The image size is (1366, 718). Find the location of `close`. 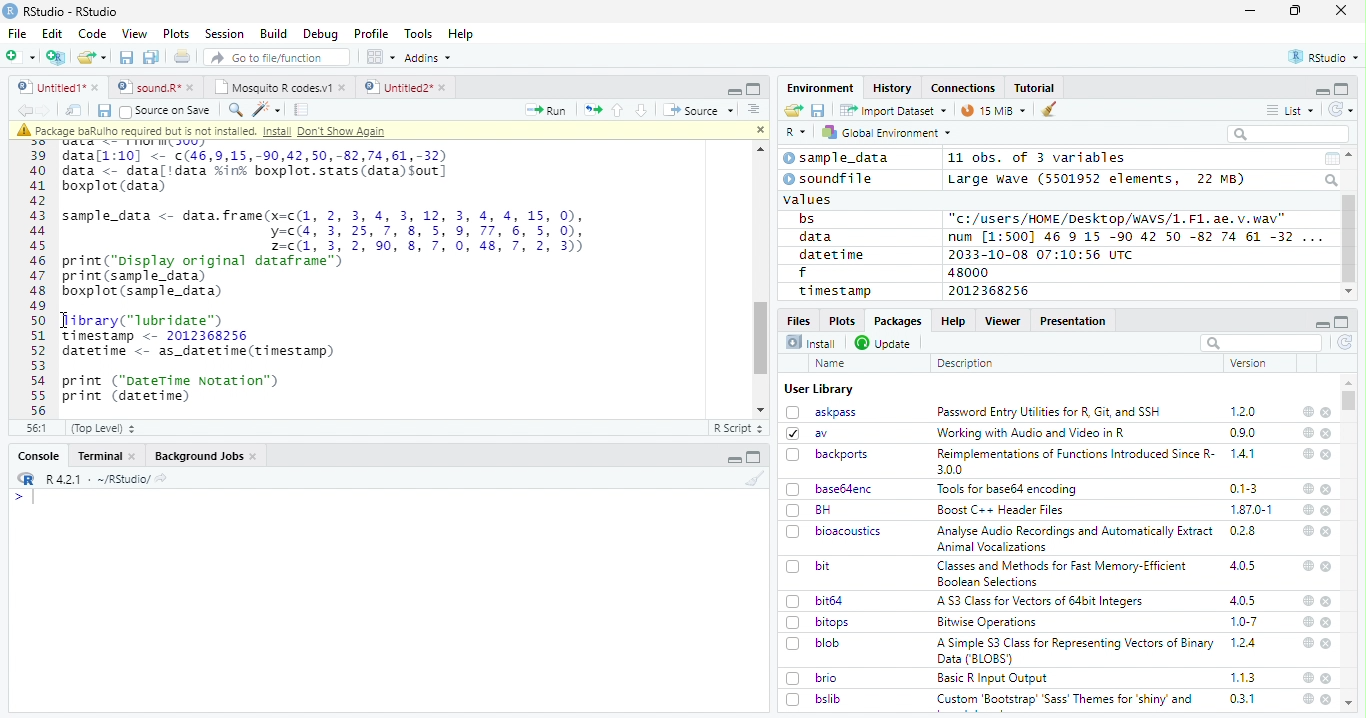

close is located at coordinates (1328, 532).